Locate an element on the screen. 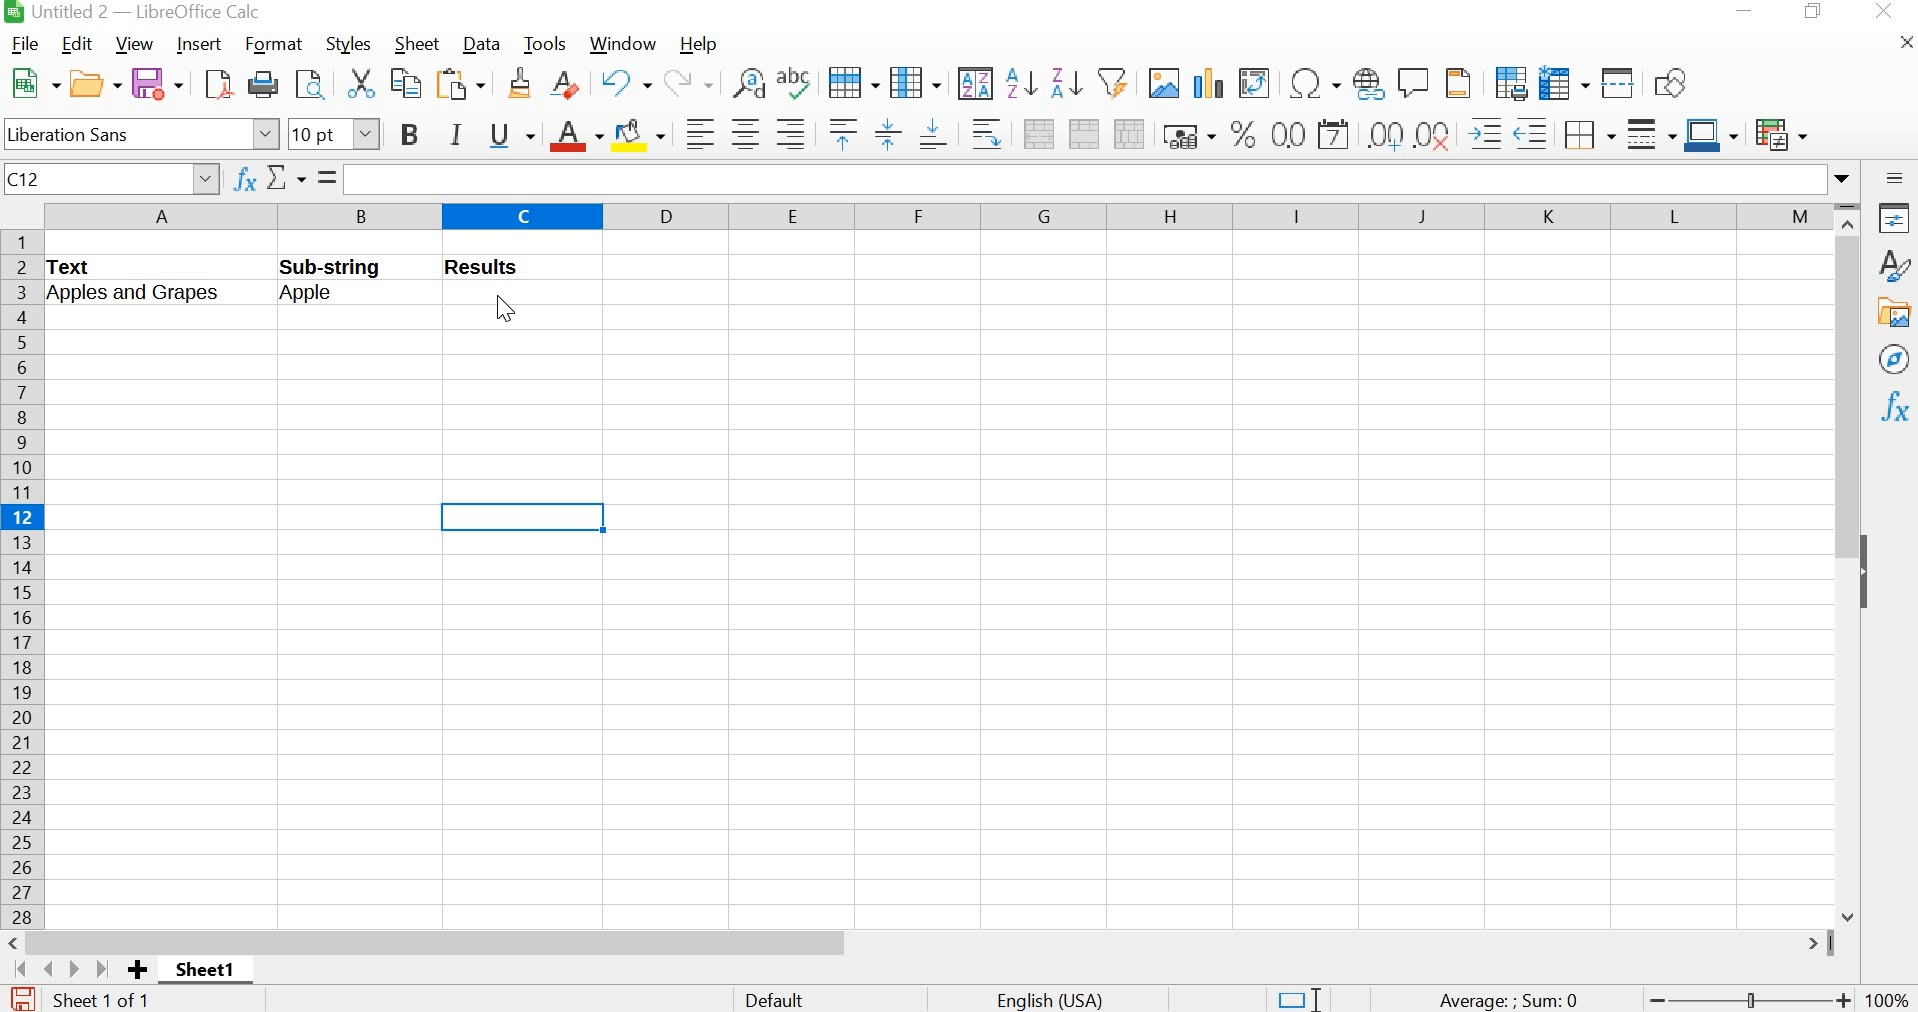  border color is located at coordinates (1711, 134).